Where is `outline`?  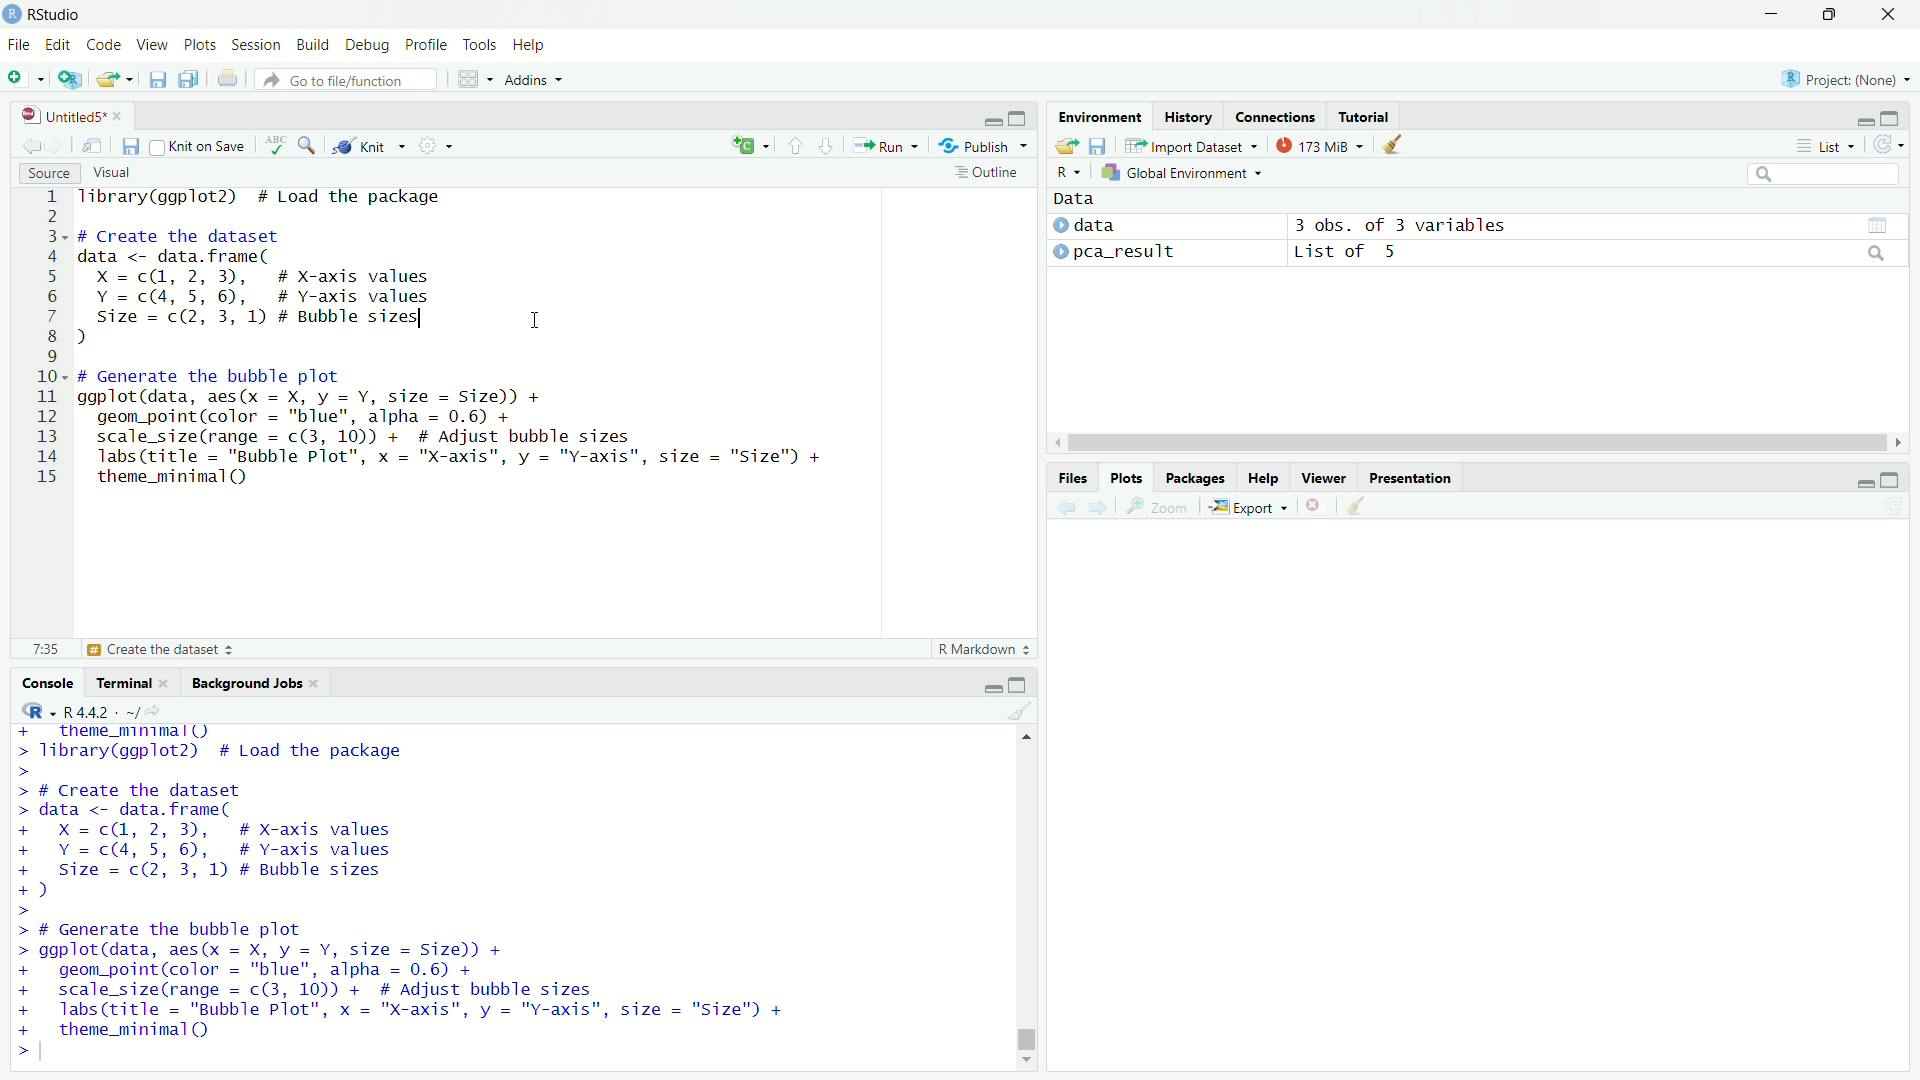 outline is located at coordinates (988, 172).